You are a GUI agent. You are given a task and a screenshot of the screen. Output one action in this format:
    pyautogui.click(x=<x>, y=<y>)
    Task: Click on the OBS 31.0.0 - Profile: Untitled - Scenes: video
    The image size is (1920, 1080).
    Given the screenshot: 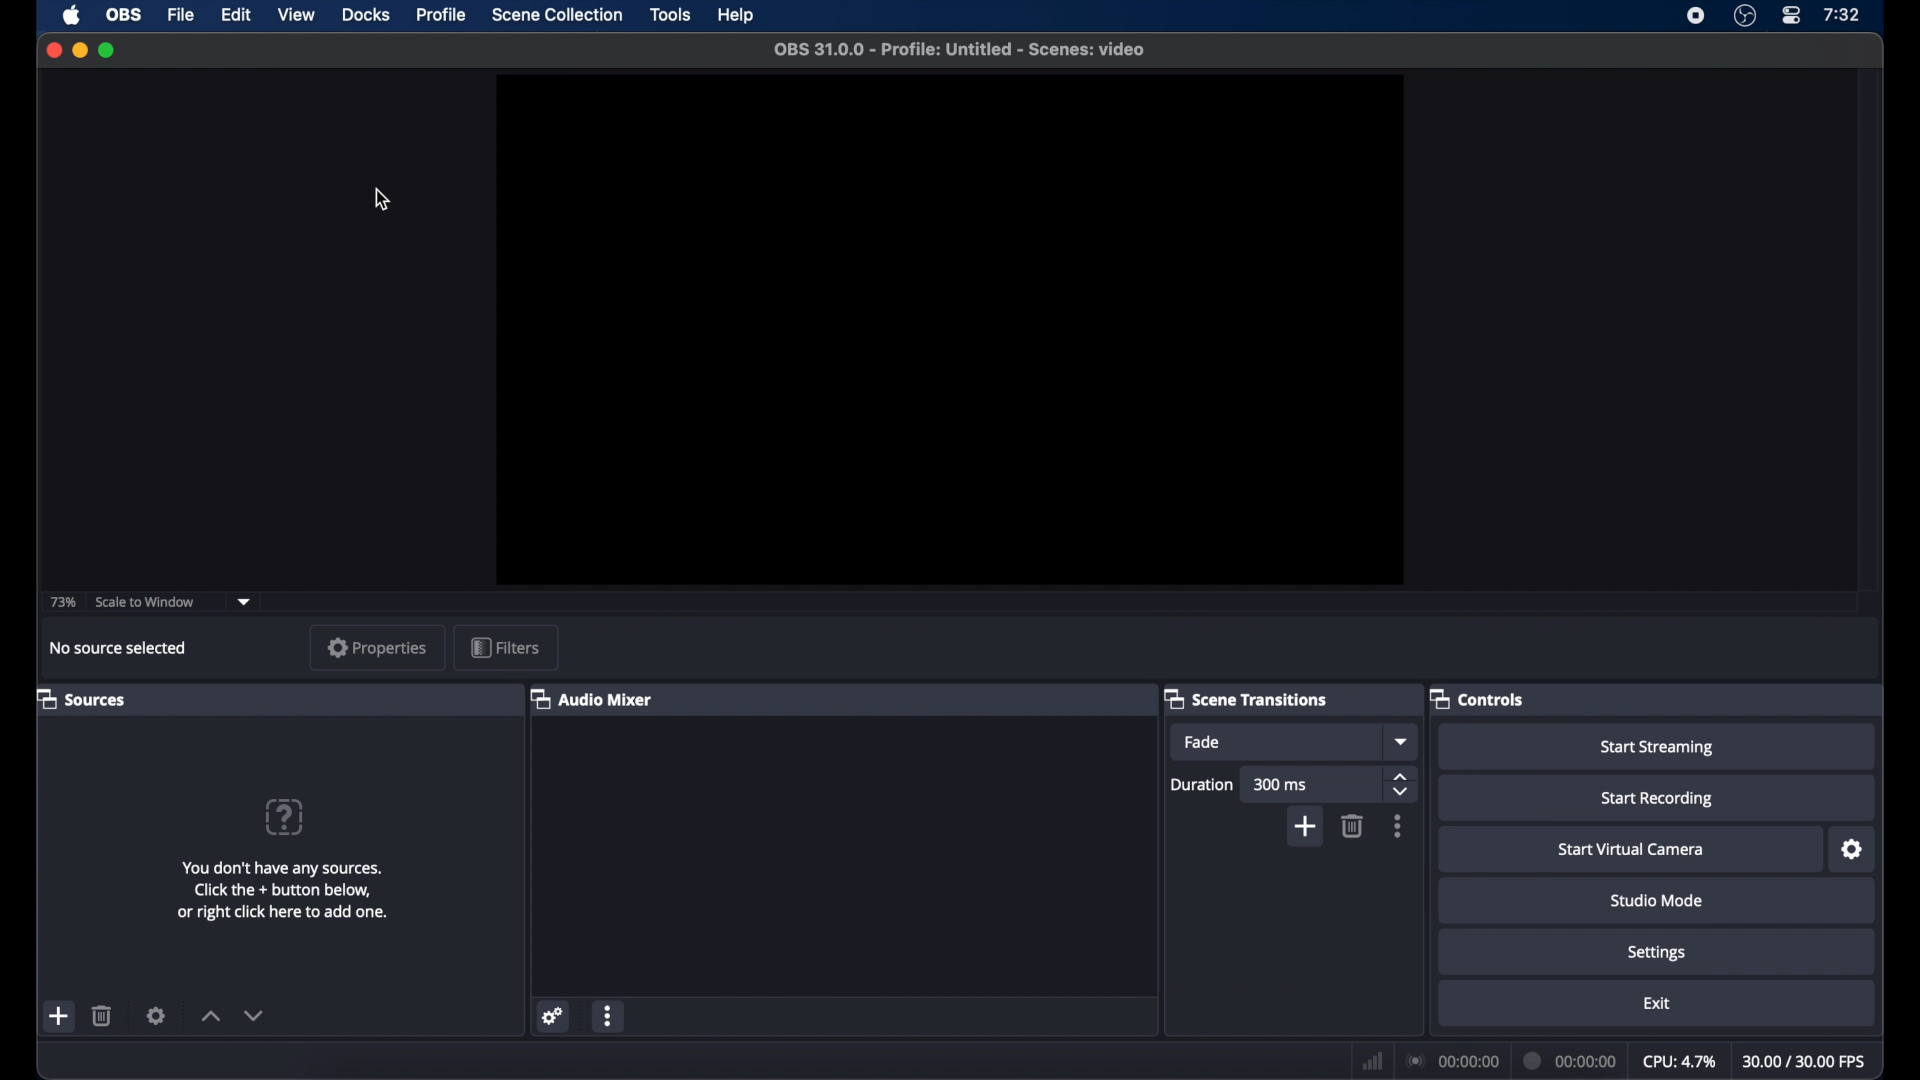 What is the action you would take?
    pyautogui.click(x=957, y=49)
    